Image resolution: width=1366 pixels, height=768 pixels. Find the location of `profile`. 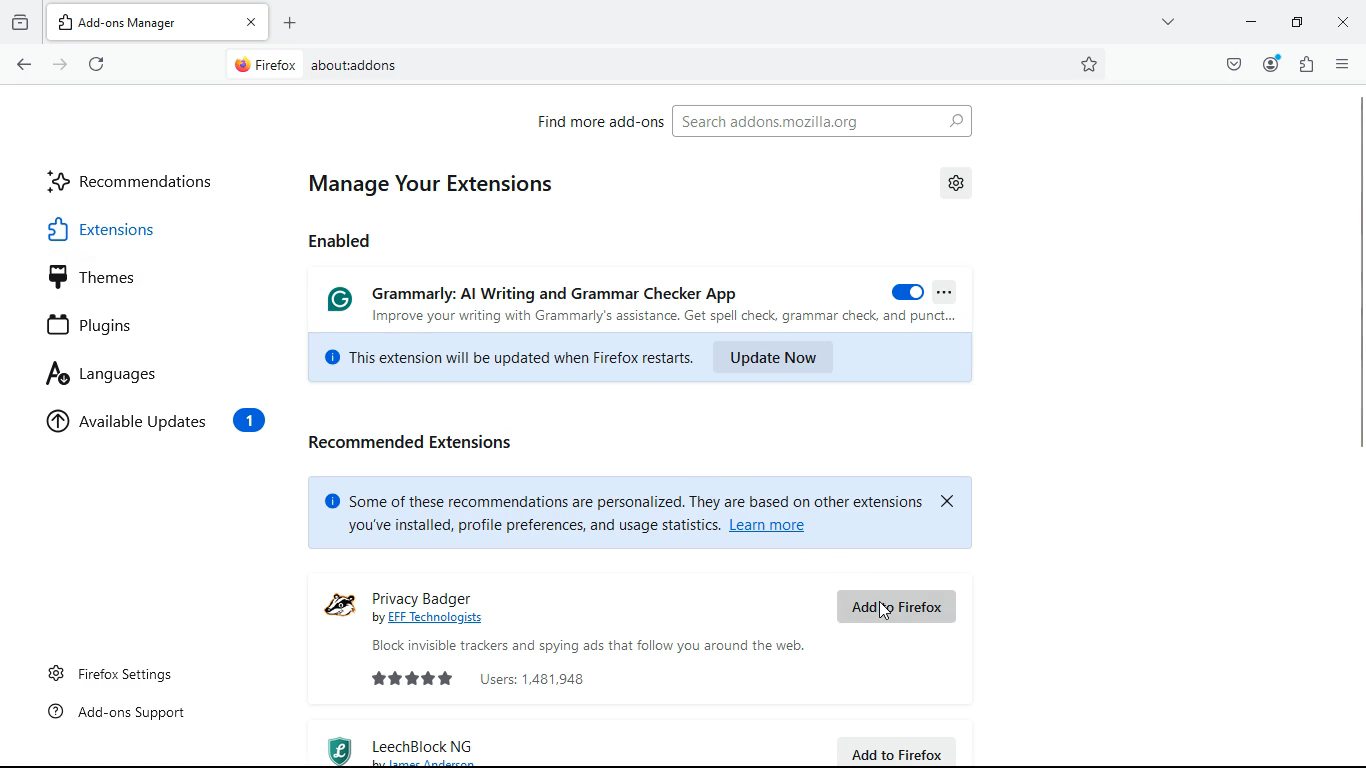

profile is located at coordinates (1269, 64).